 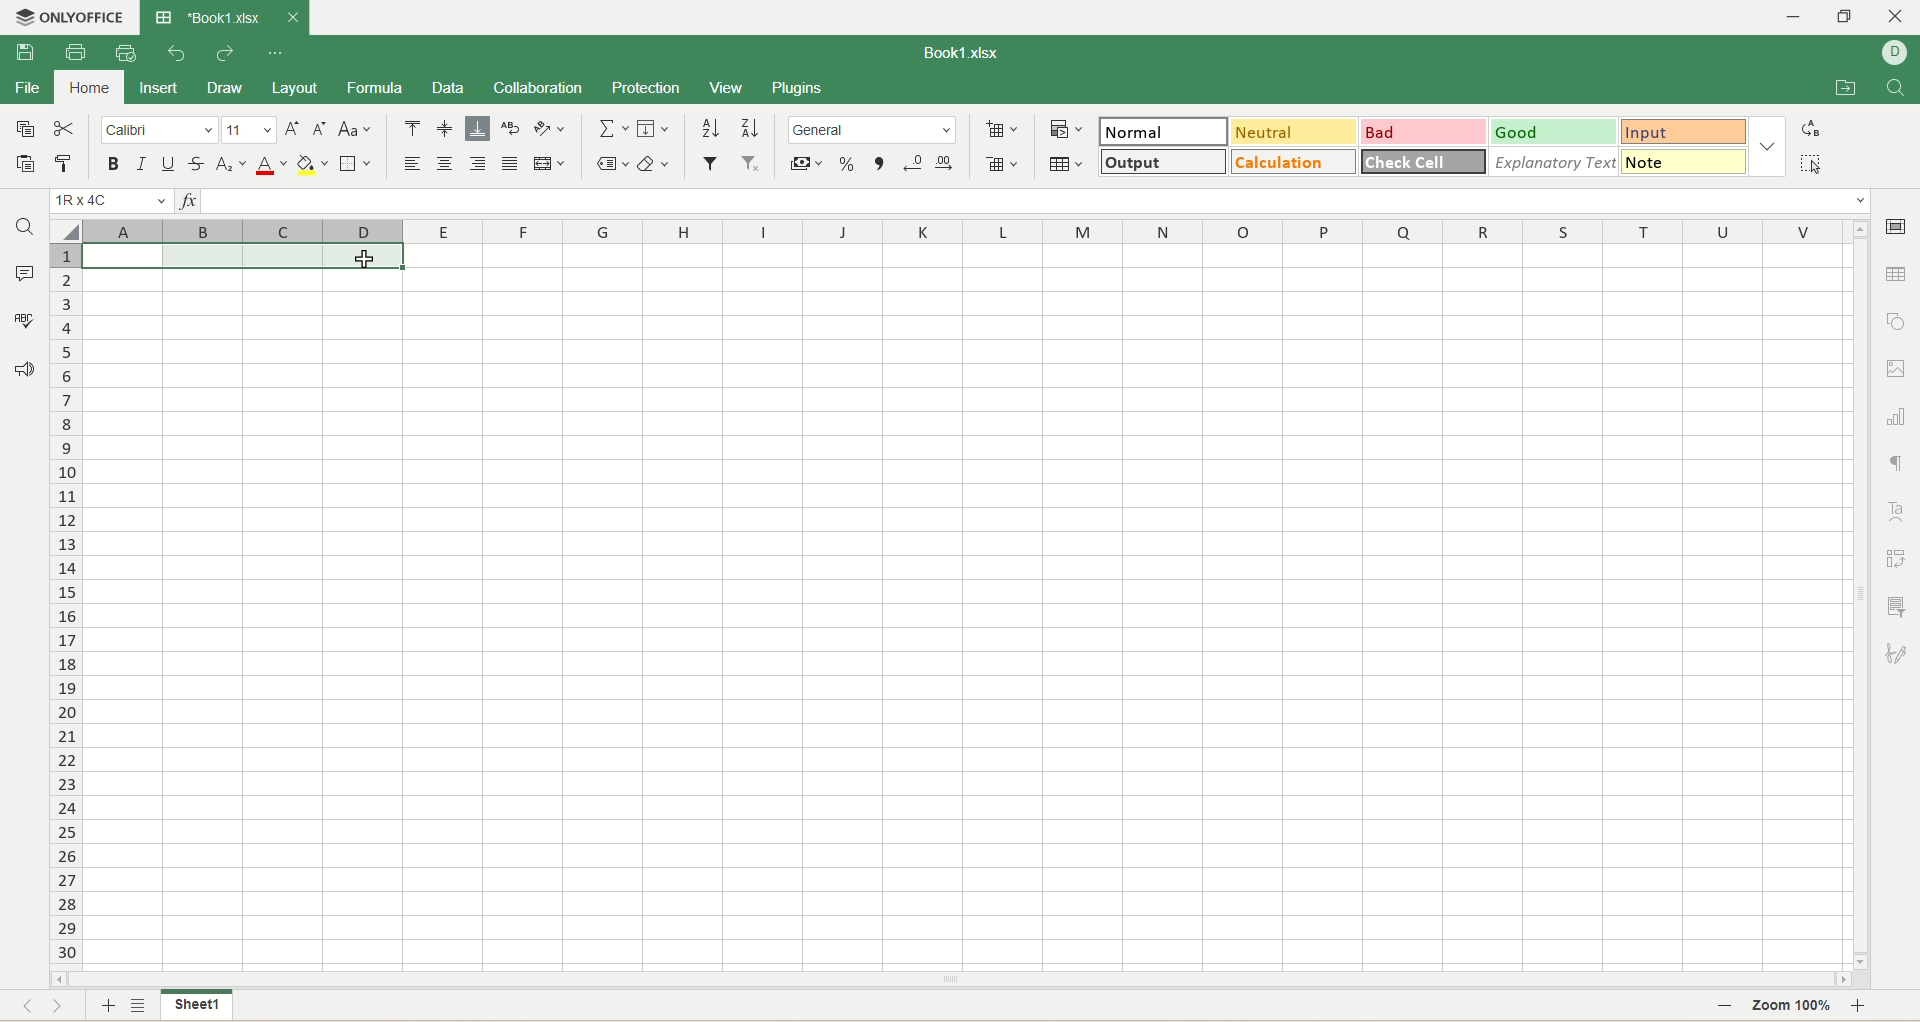 What do you see at coordinates (292, 20) in the screenshot?
I see `close` at bounding box center [292, 20].